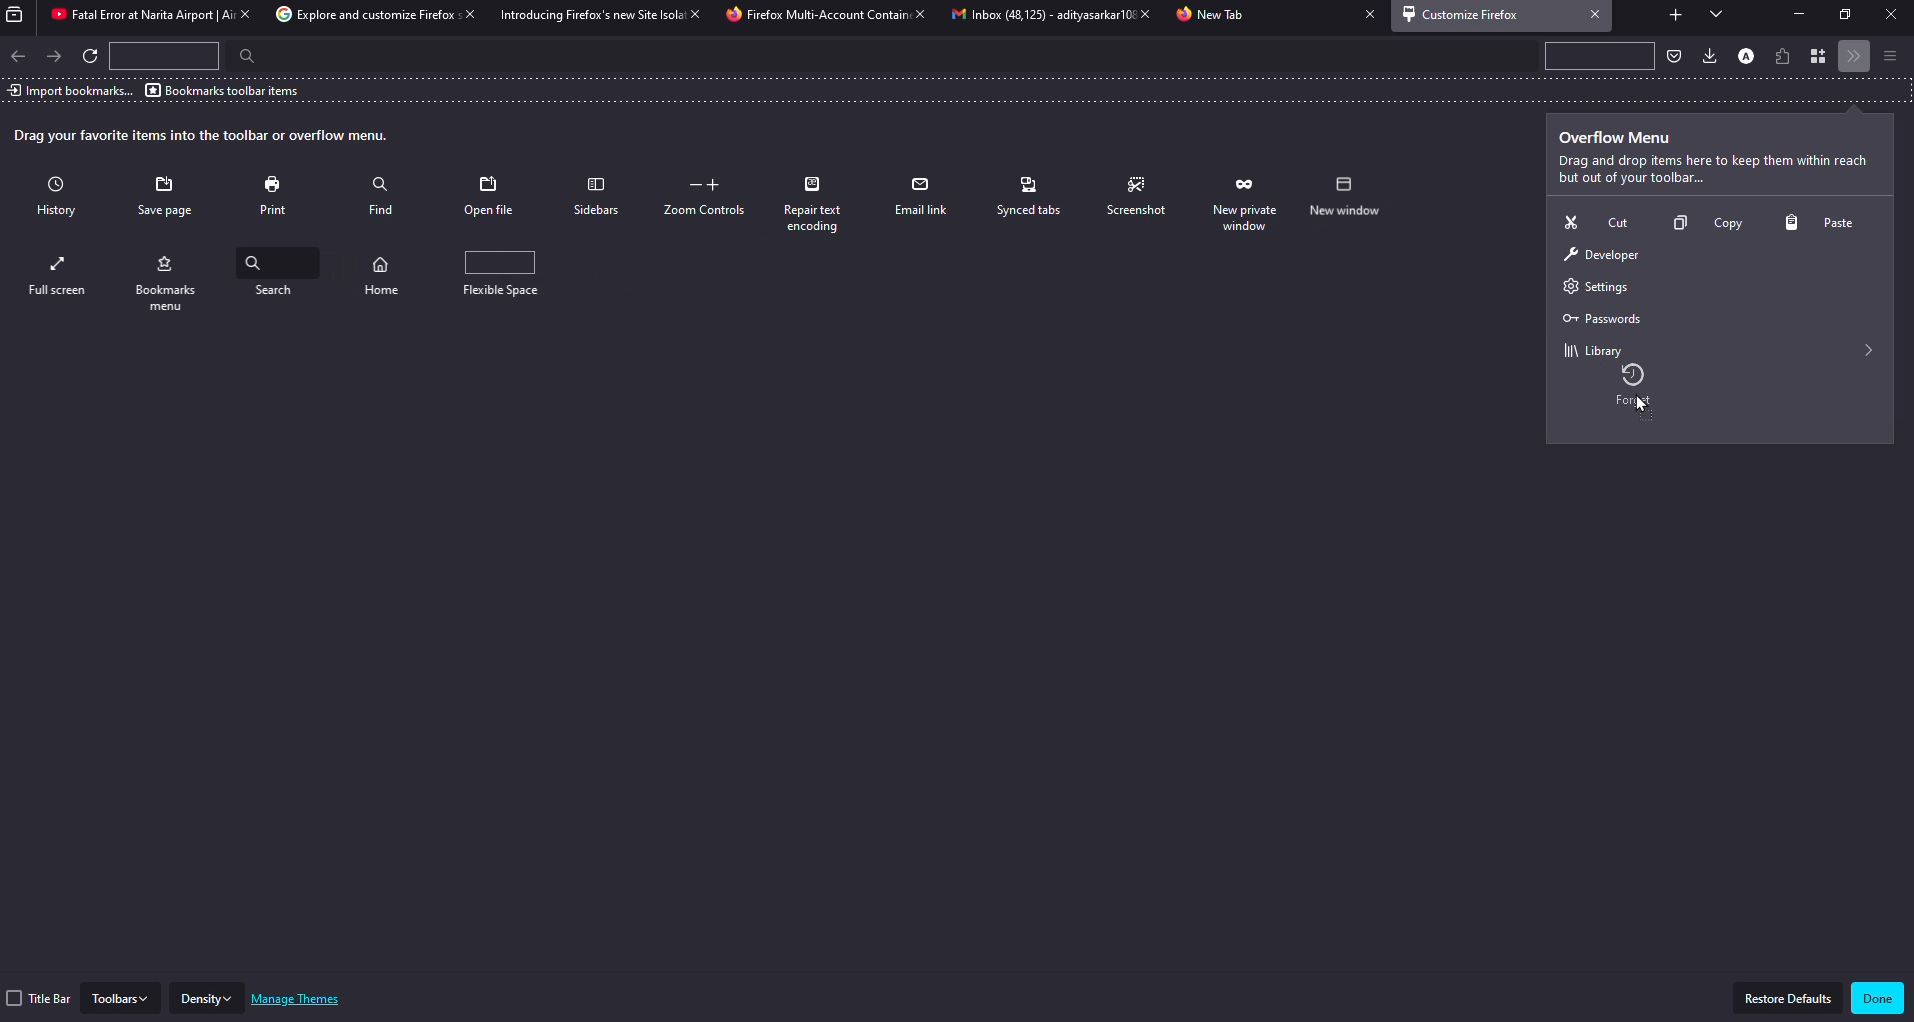 The image size is (1914, 1022). Describe the element at coordinates (1351, 197) in the screenshot. I see `private window` at that location.